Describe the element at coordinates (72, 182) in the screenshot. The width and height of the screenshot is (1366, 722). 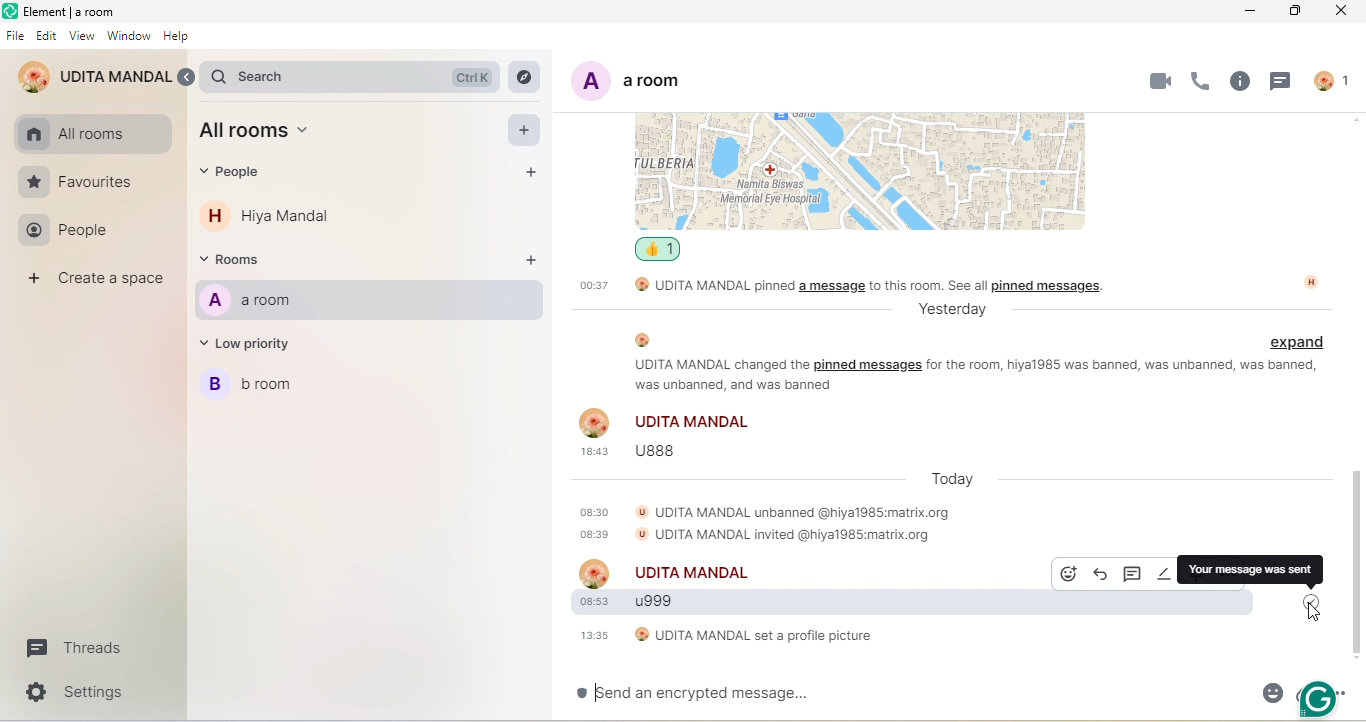
I see `Favourites` at that location.